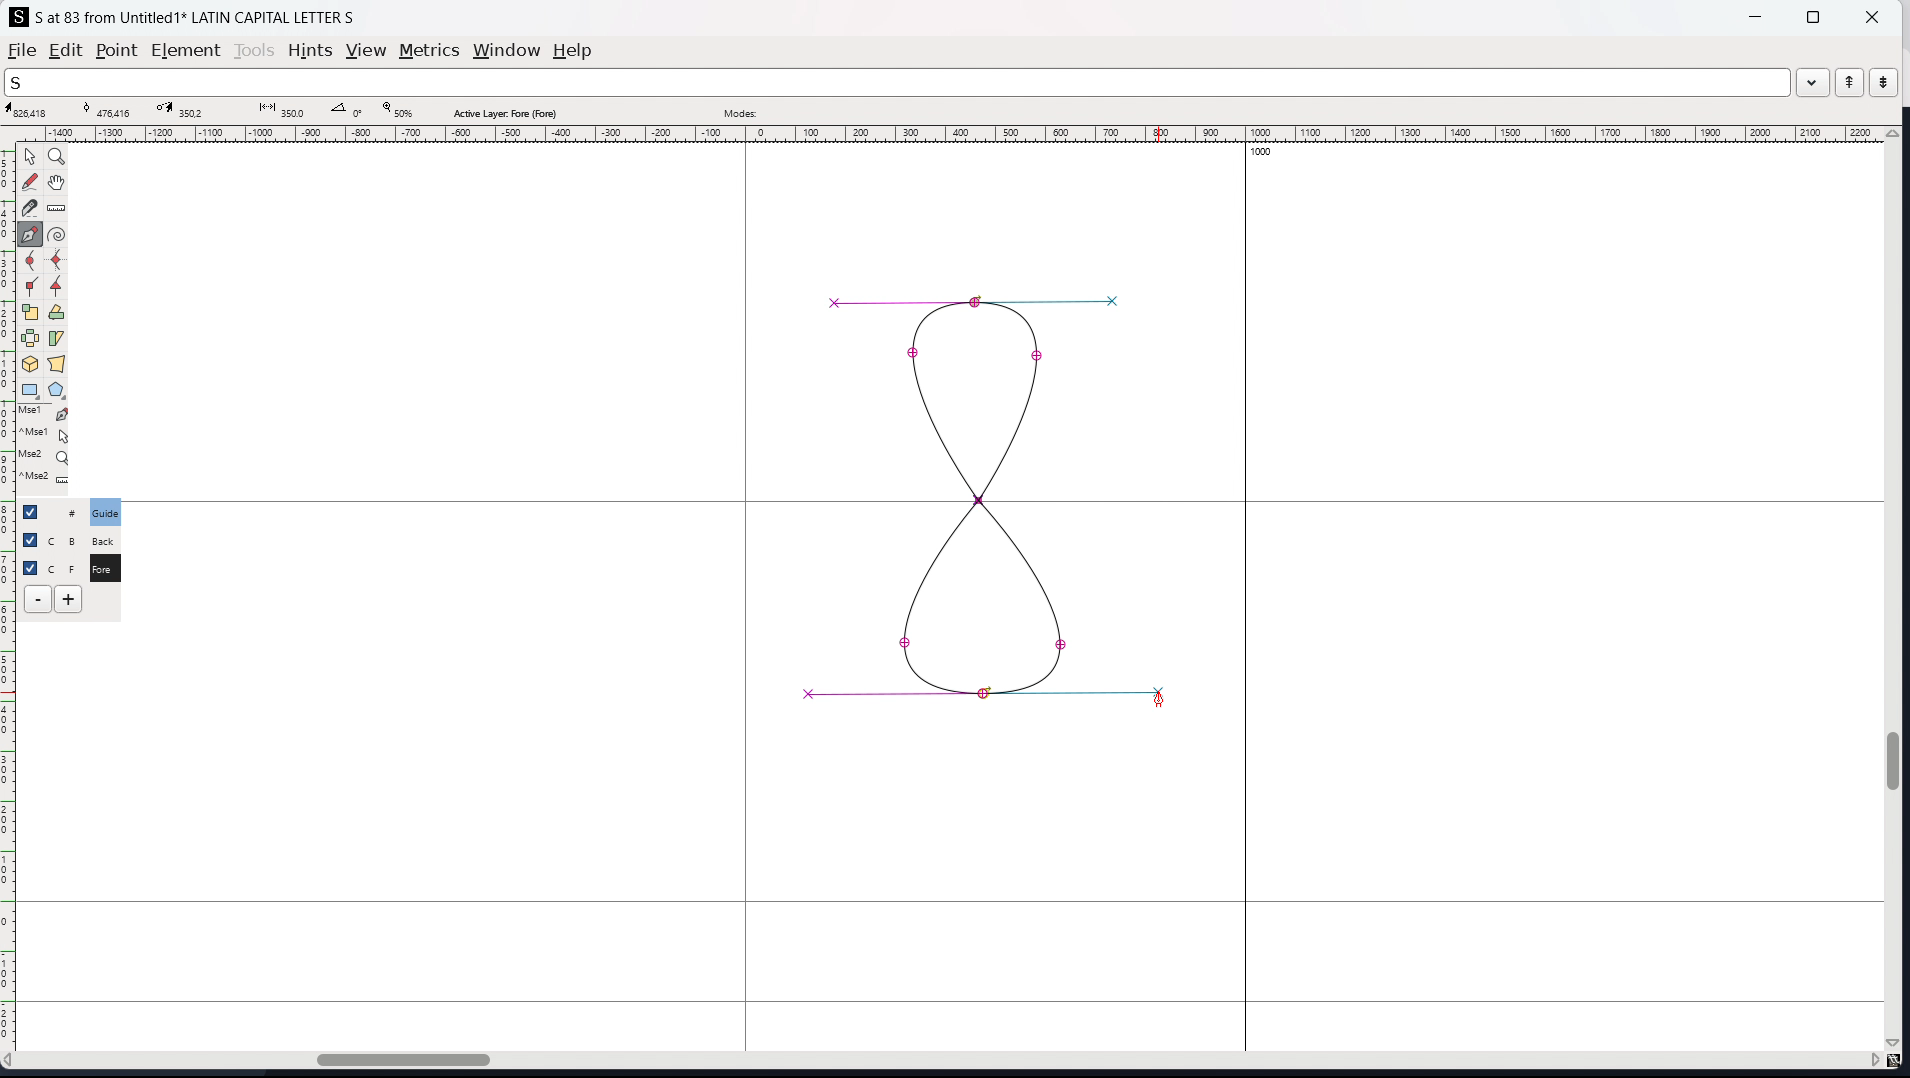 This screenshot has width=1910, height=1078. Describe the element at coordinates (397, 111) in the screenshot. I see `zoom level` at that location.